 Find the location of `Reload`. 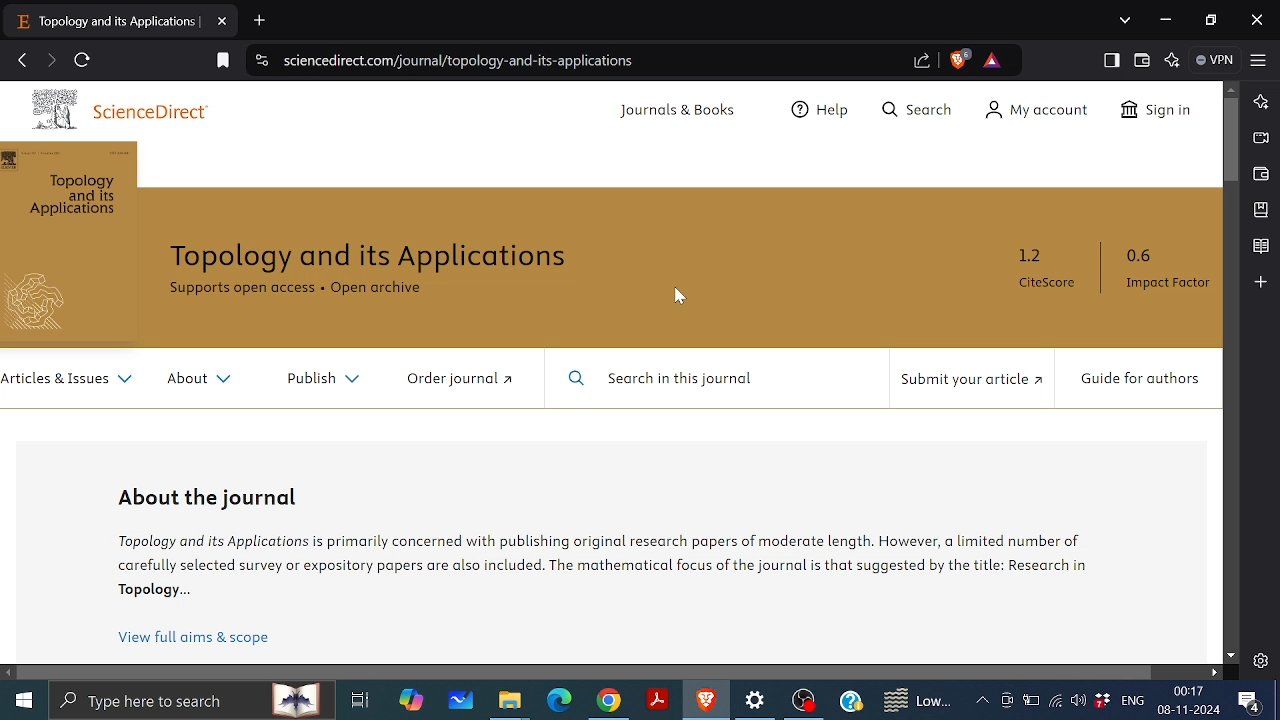

Reload is located at coordinates (84, 60).